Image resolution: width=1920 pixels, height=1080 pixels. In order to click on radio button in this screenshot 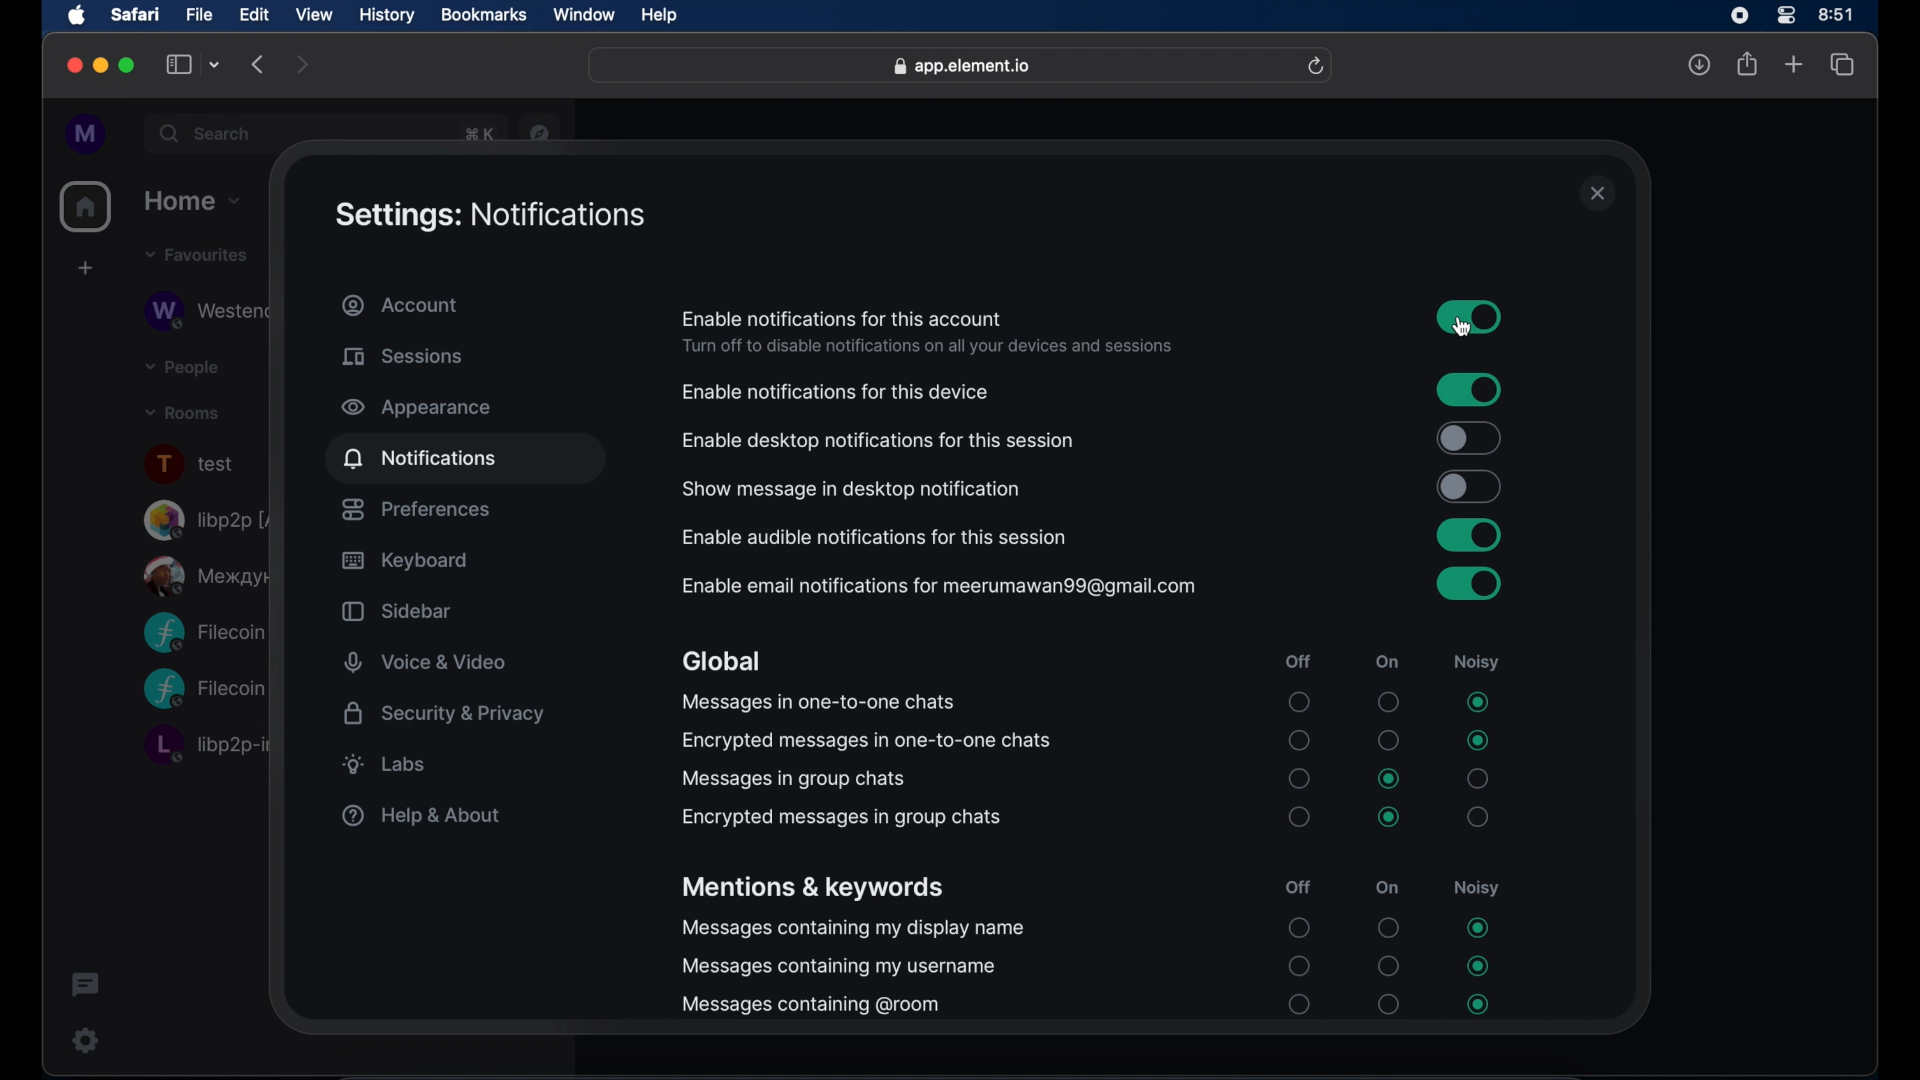, I will do `click(1478, 780)`.